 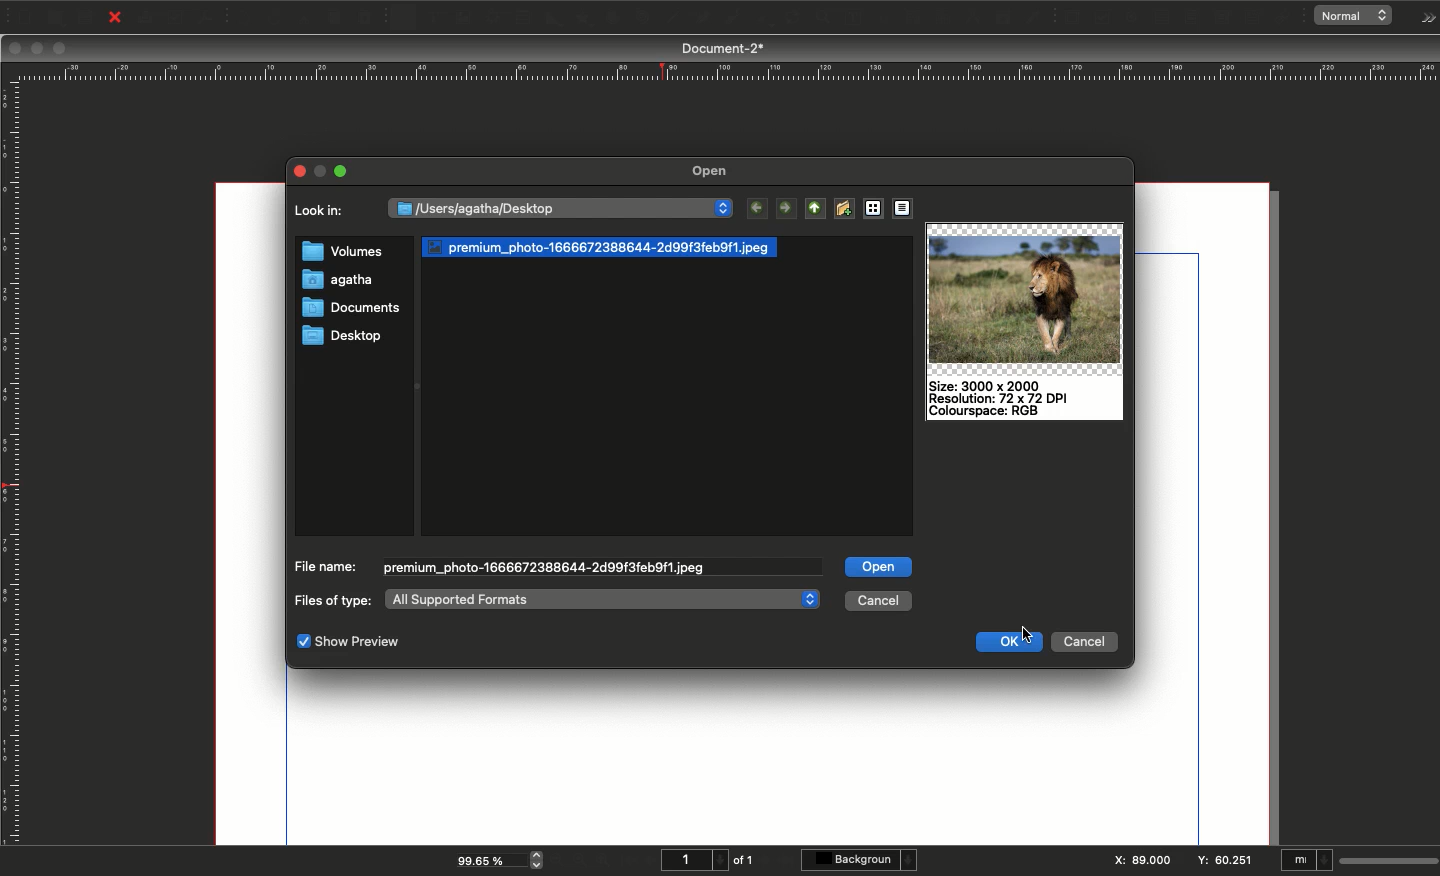 I want to click on Ok, so click(x=1010, y=641).